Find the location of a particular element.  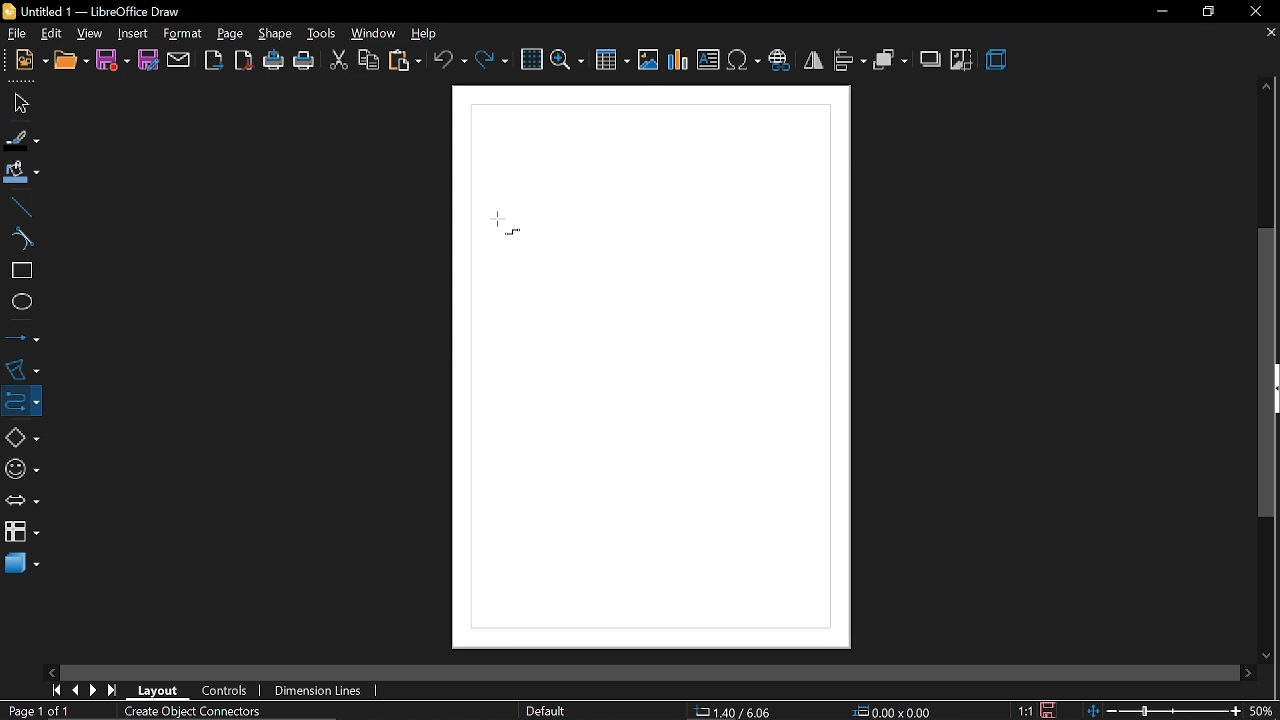

3d shapes is located at coordinates (21, 566).